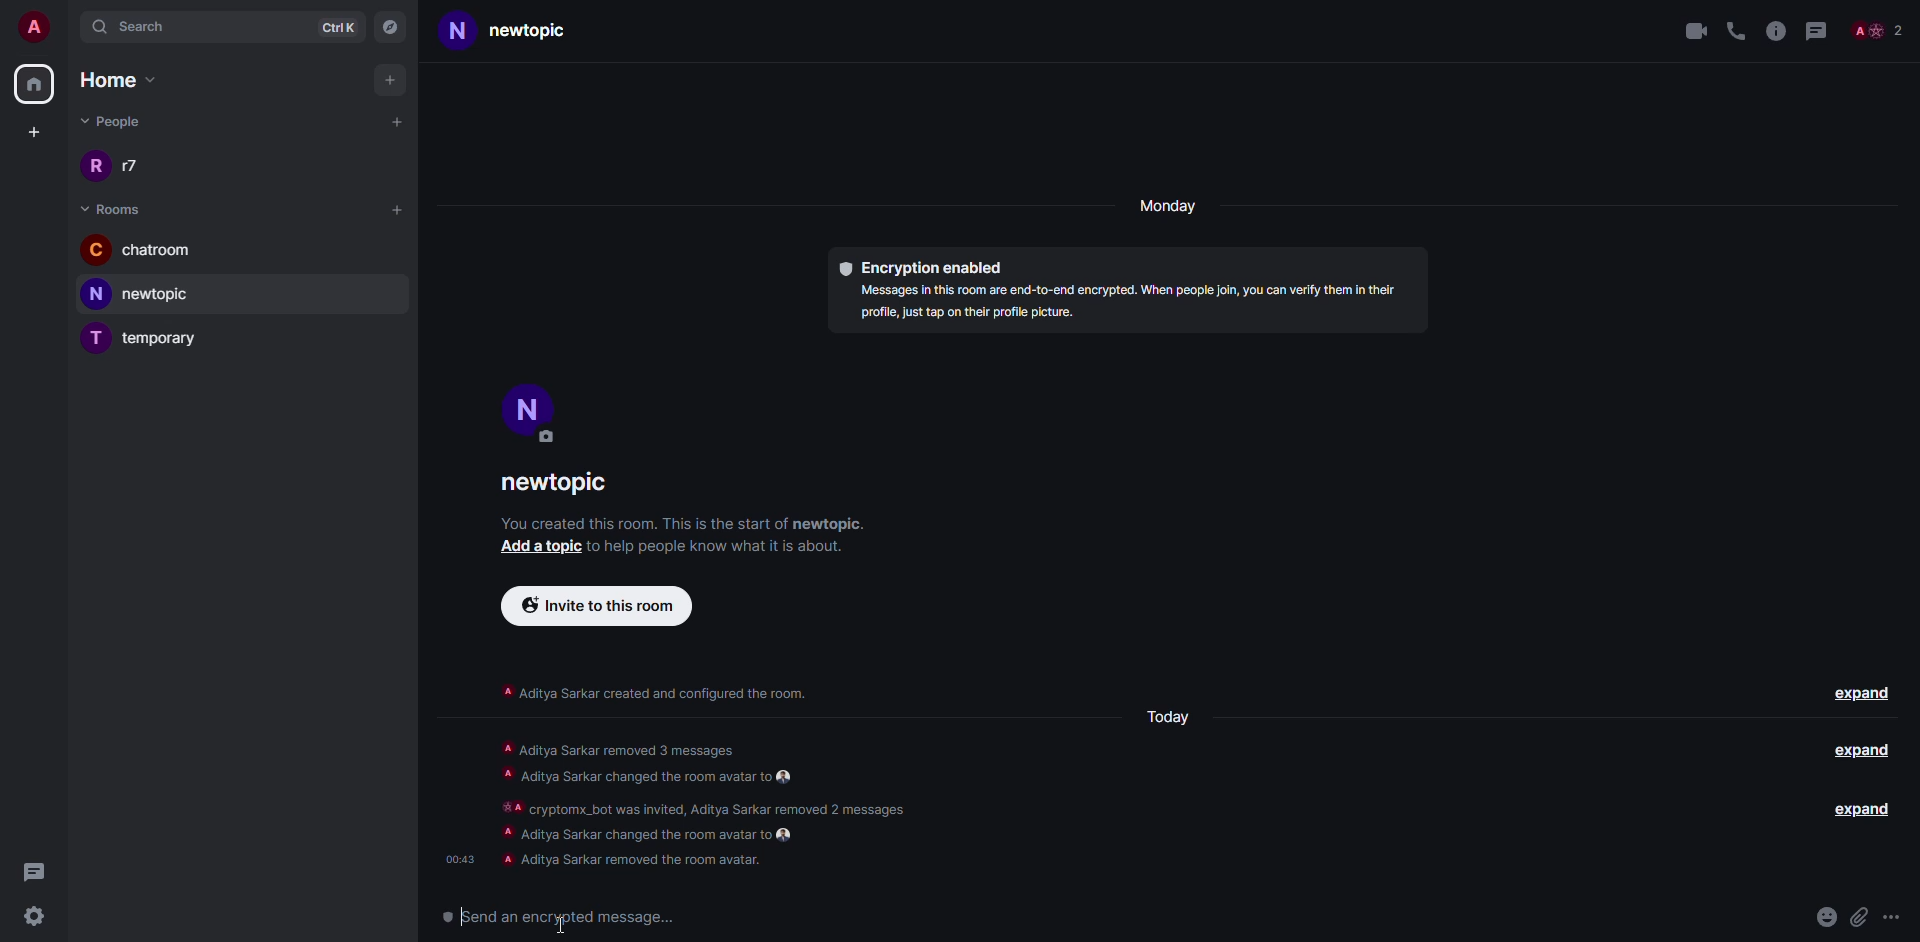 The image size is (1920, 942). What do you see at coordinates (1815, 28) in the screenshot?
I see `threads` at bounding box center [1815, 28].